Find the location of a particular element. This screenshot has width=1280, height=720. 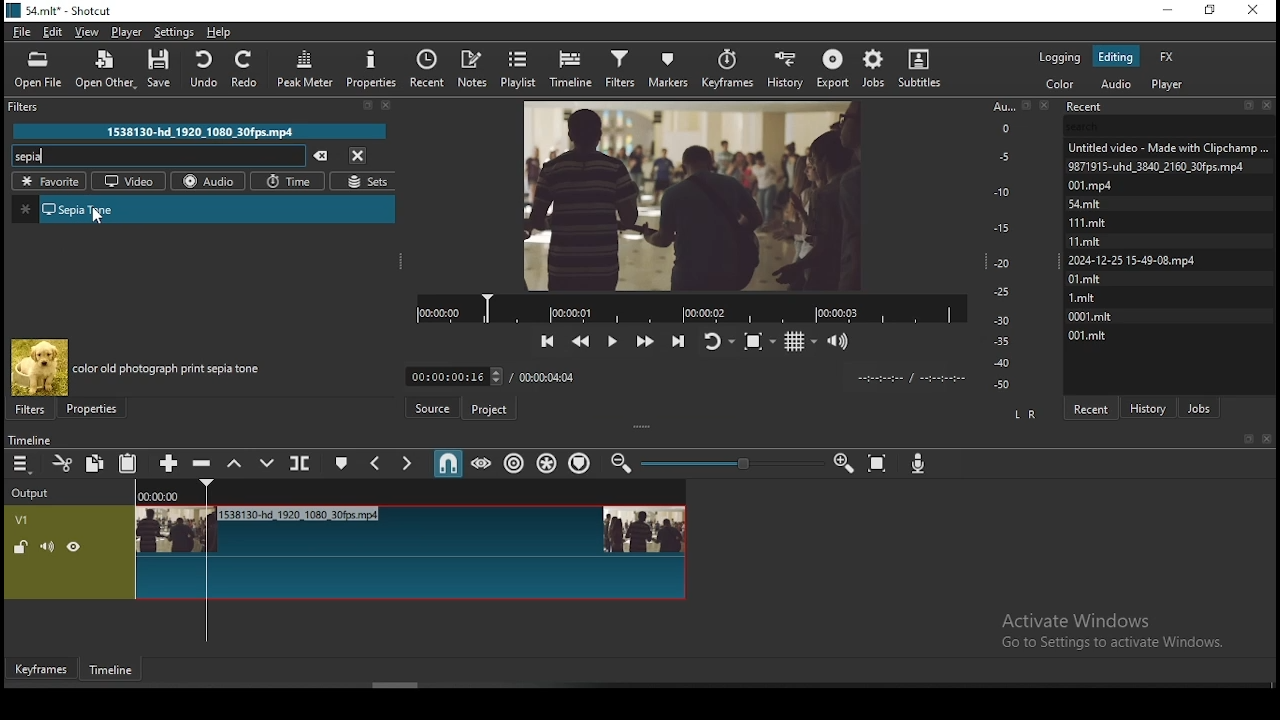

total time is located at coordinates (547, 376).